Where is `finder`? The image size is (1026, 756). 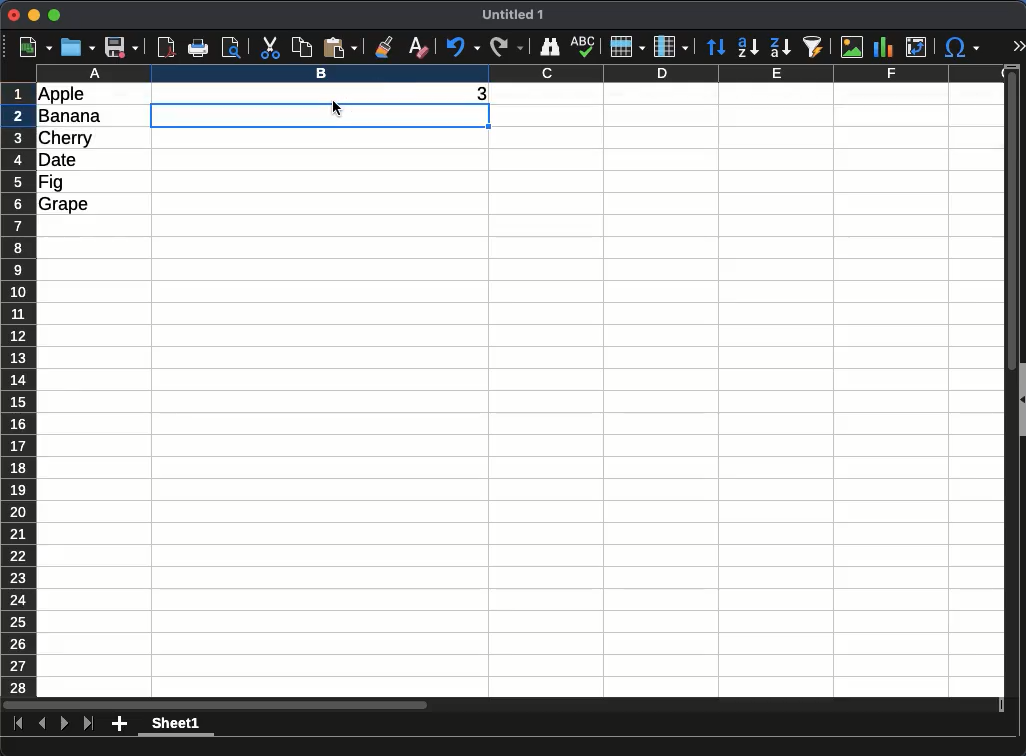
finder is located at coordinates (549, 47).